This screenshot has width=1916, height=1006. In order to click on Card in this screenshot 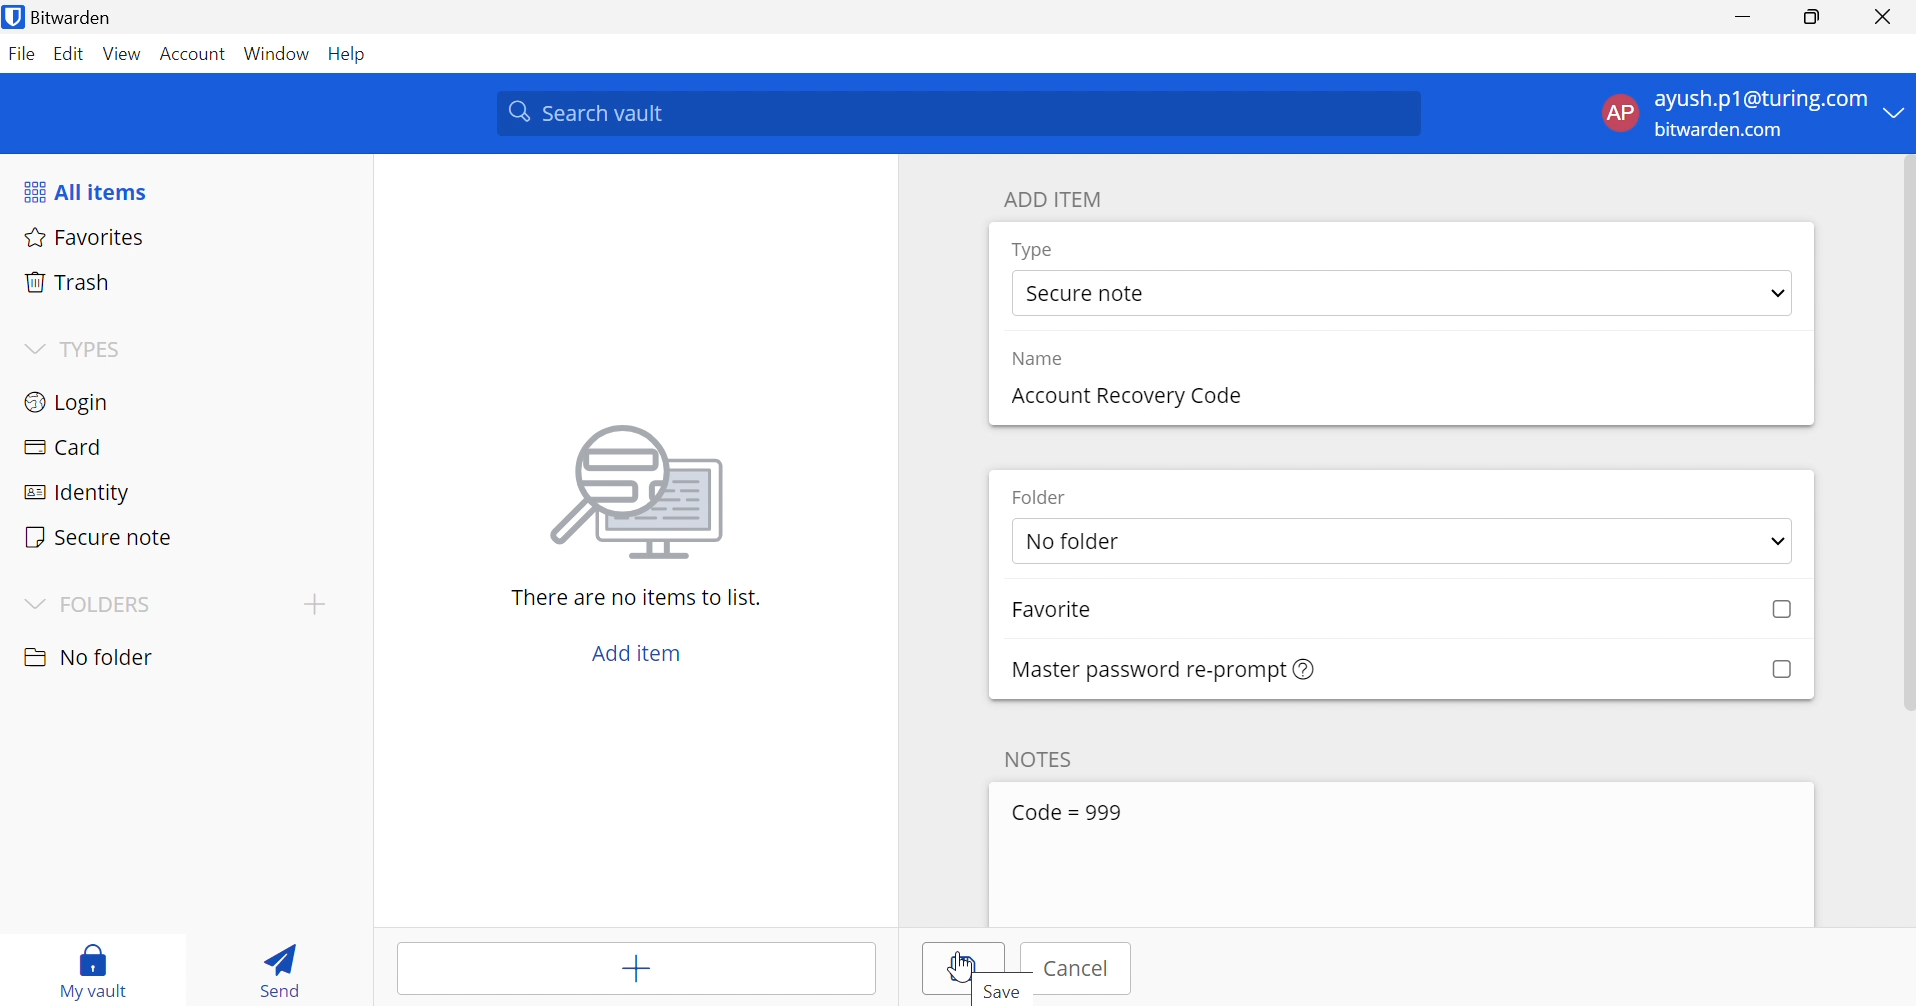, I will do `click(69, 447)`.